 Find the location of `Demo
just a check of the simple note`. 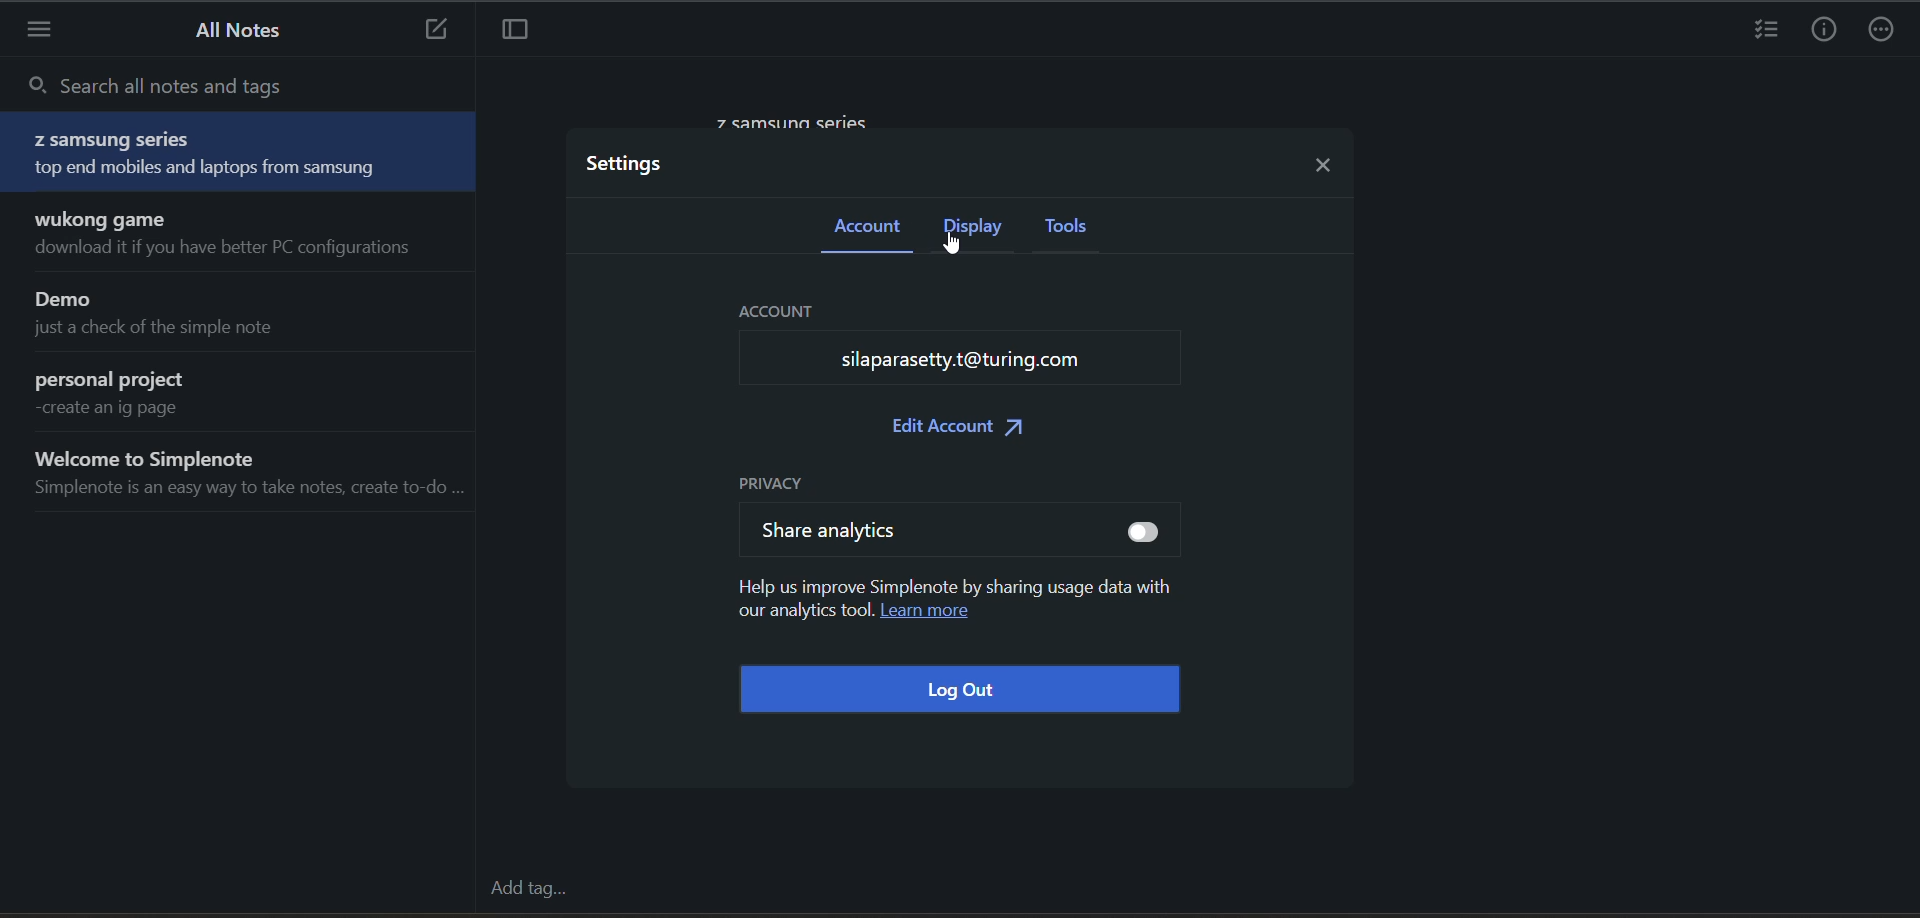

Demo
just a check of the simple note is located at coordinates (246, 315).